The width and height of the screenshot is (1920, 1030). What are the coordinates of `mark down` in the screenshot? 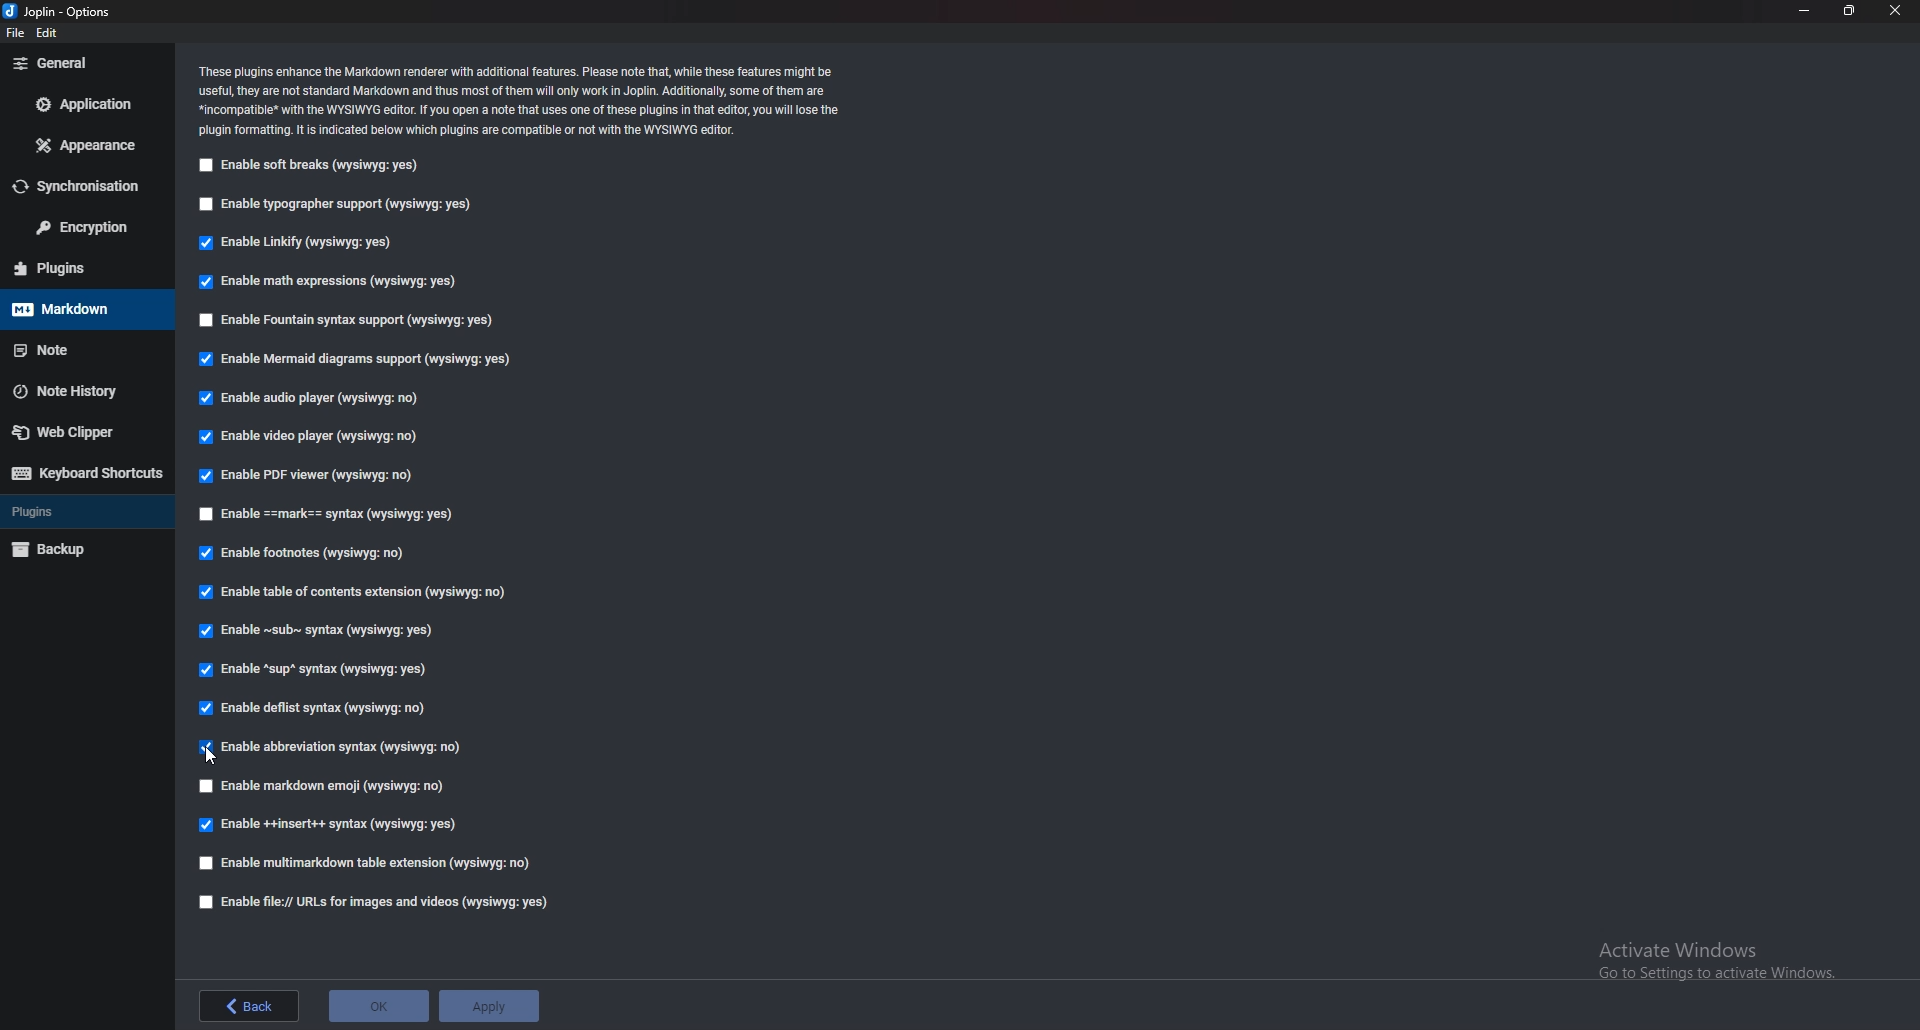 It's located at (83, 309).